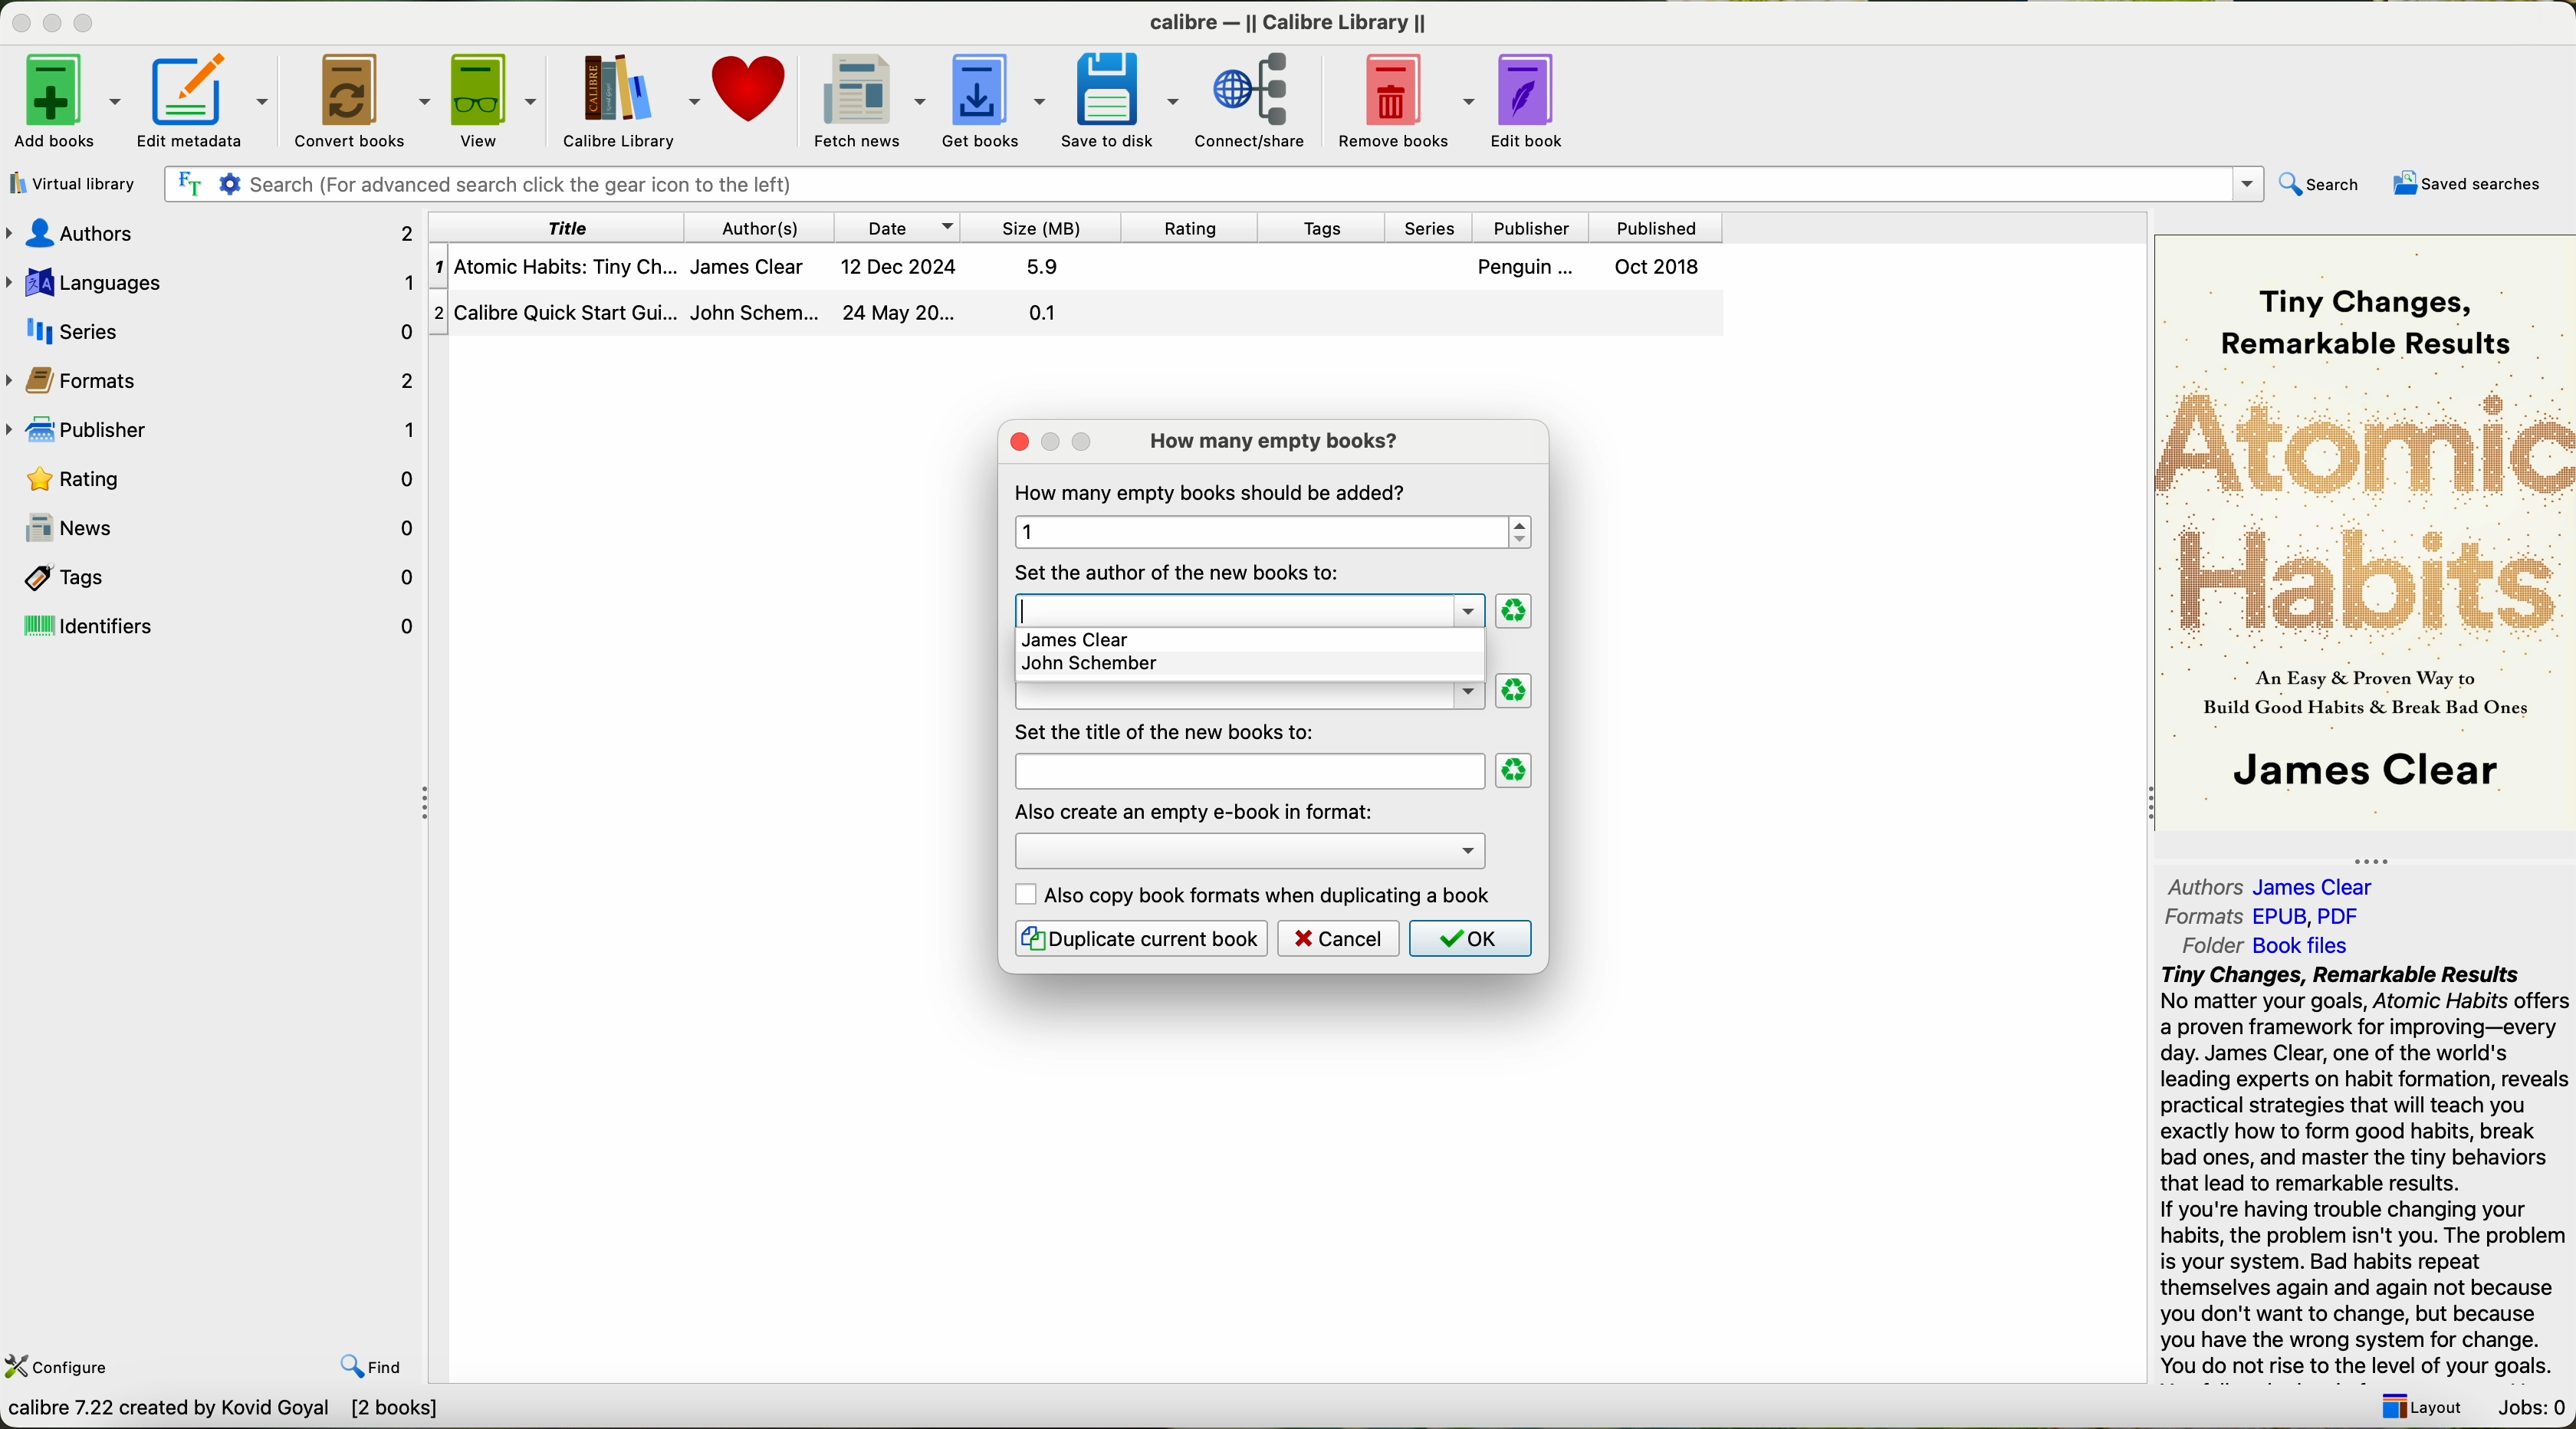 Image resolution: width=2576 pixels, height=1429 pixels. Describe the element at coordinates (2325, 182) in the screenshot. I see `search` at that location.